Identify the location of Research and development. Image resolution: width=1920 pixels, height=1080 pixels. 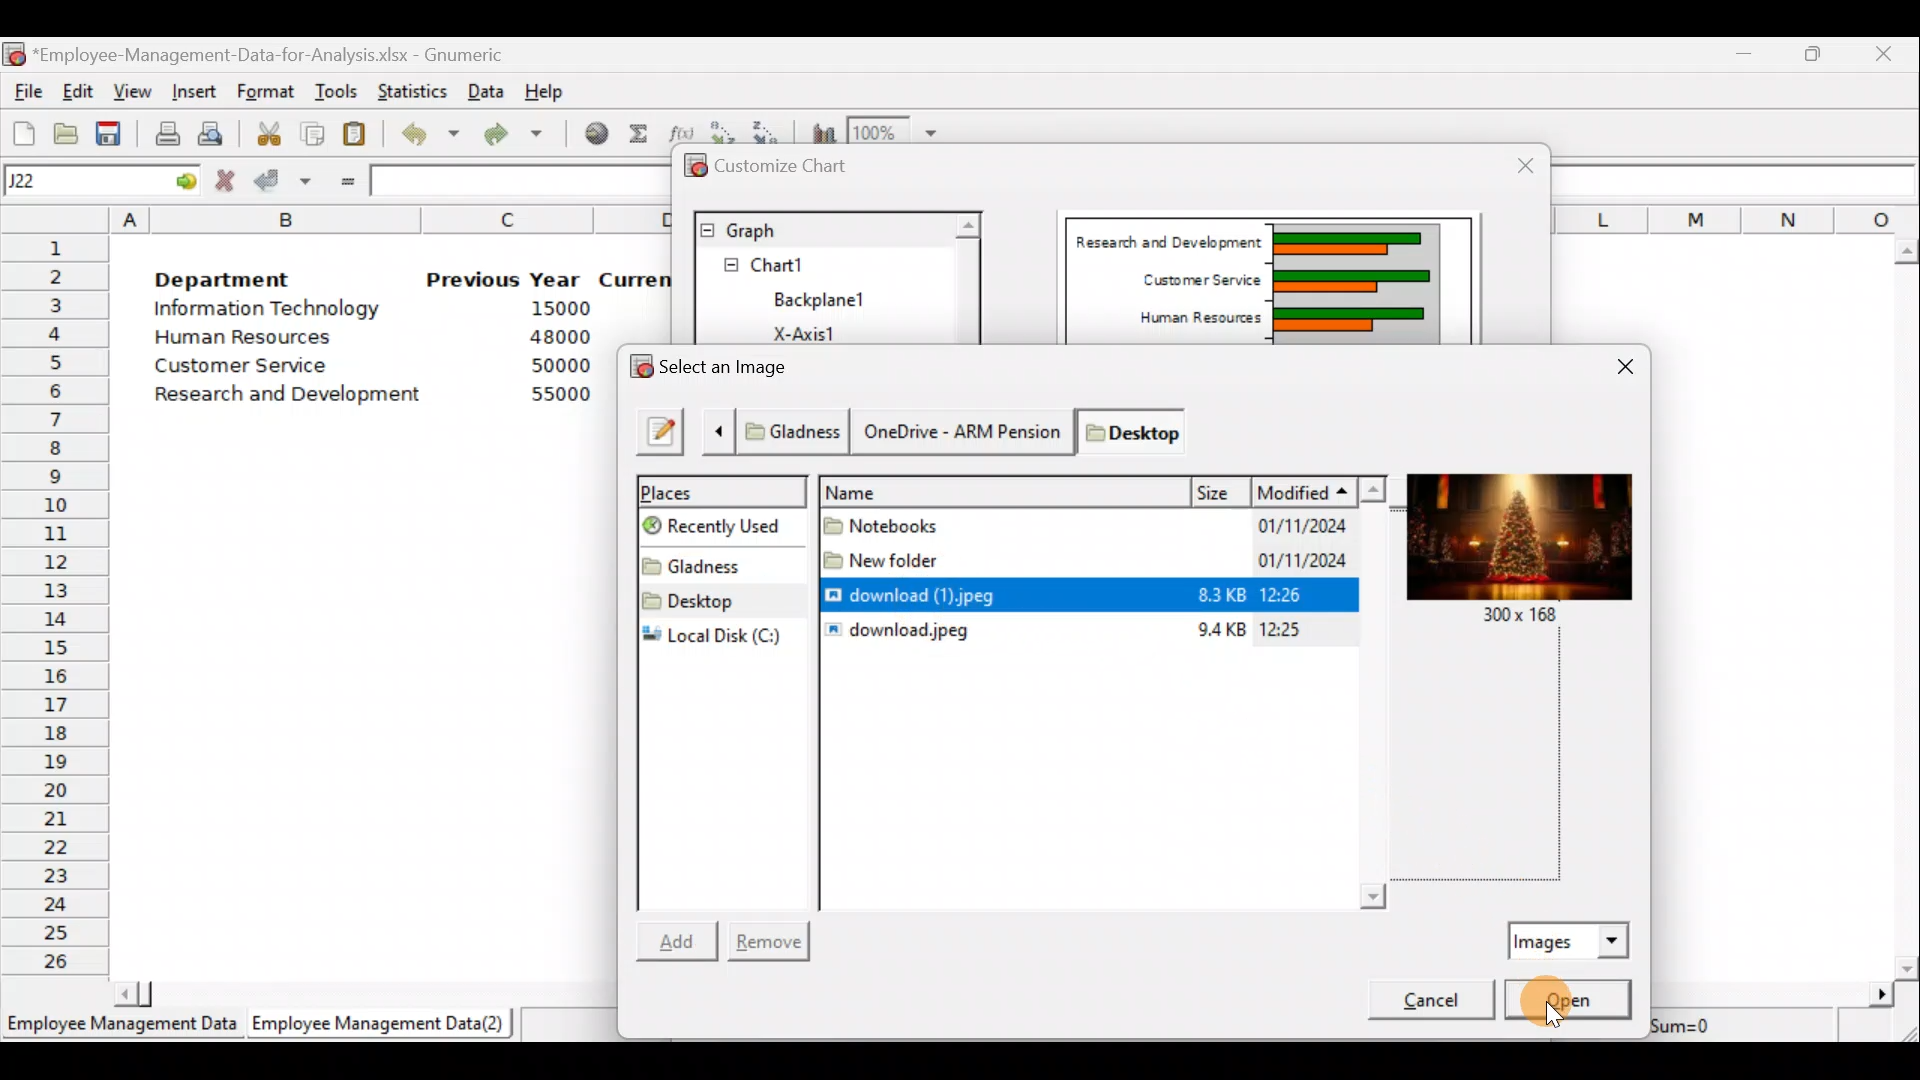
(289, 392).